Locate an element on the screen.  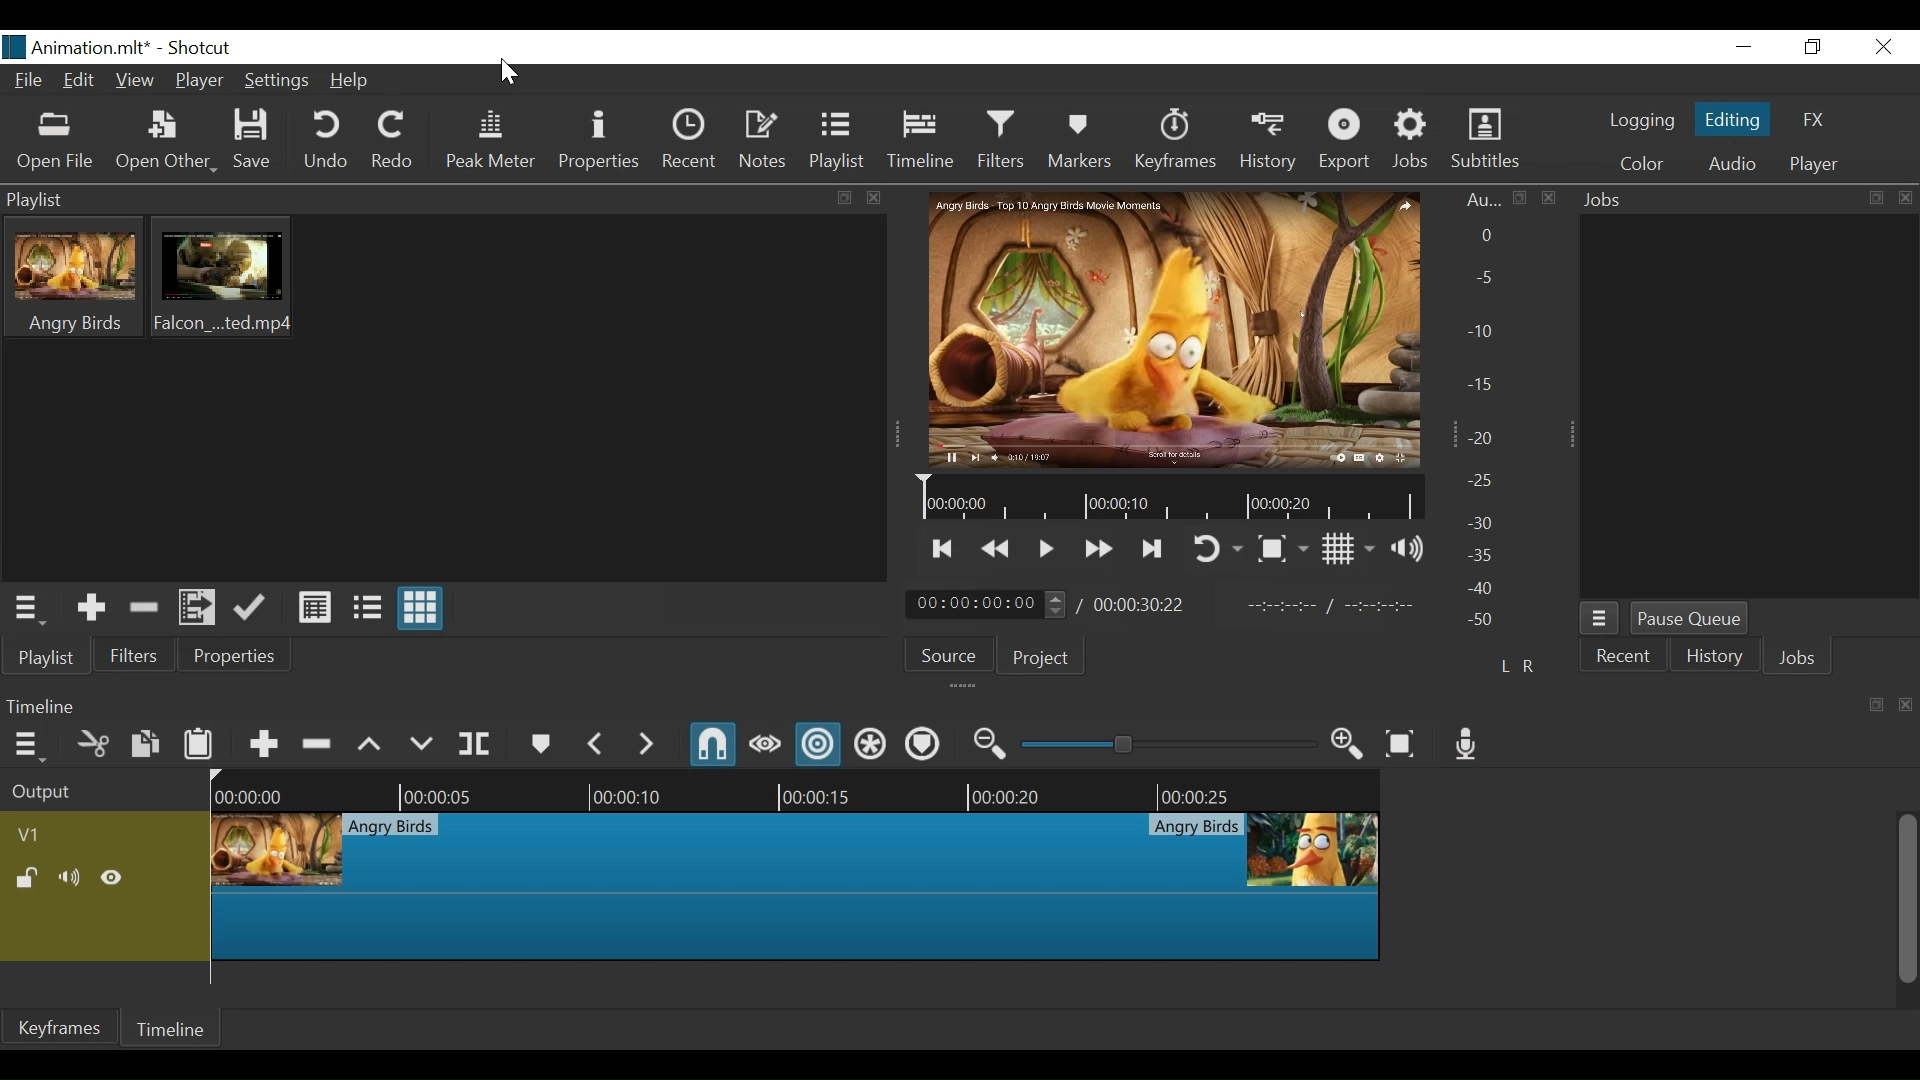
Pause Queue is located at coordinates (1689, 620).